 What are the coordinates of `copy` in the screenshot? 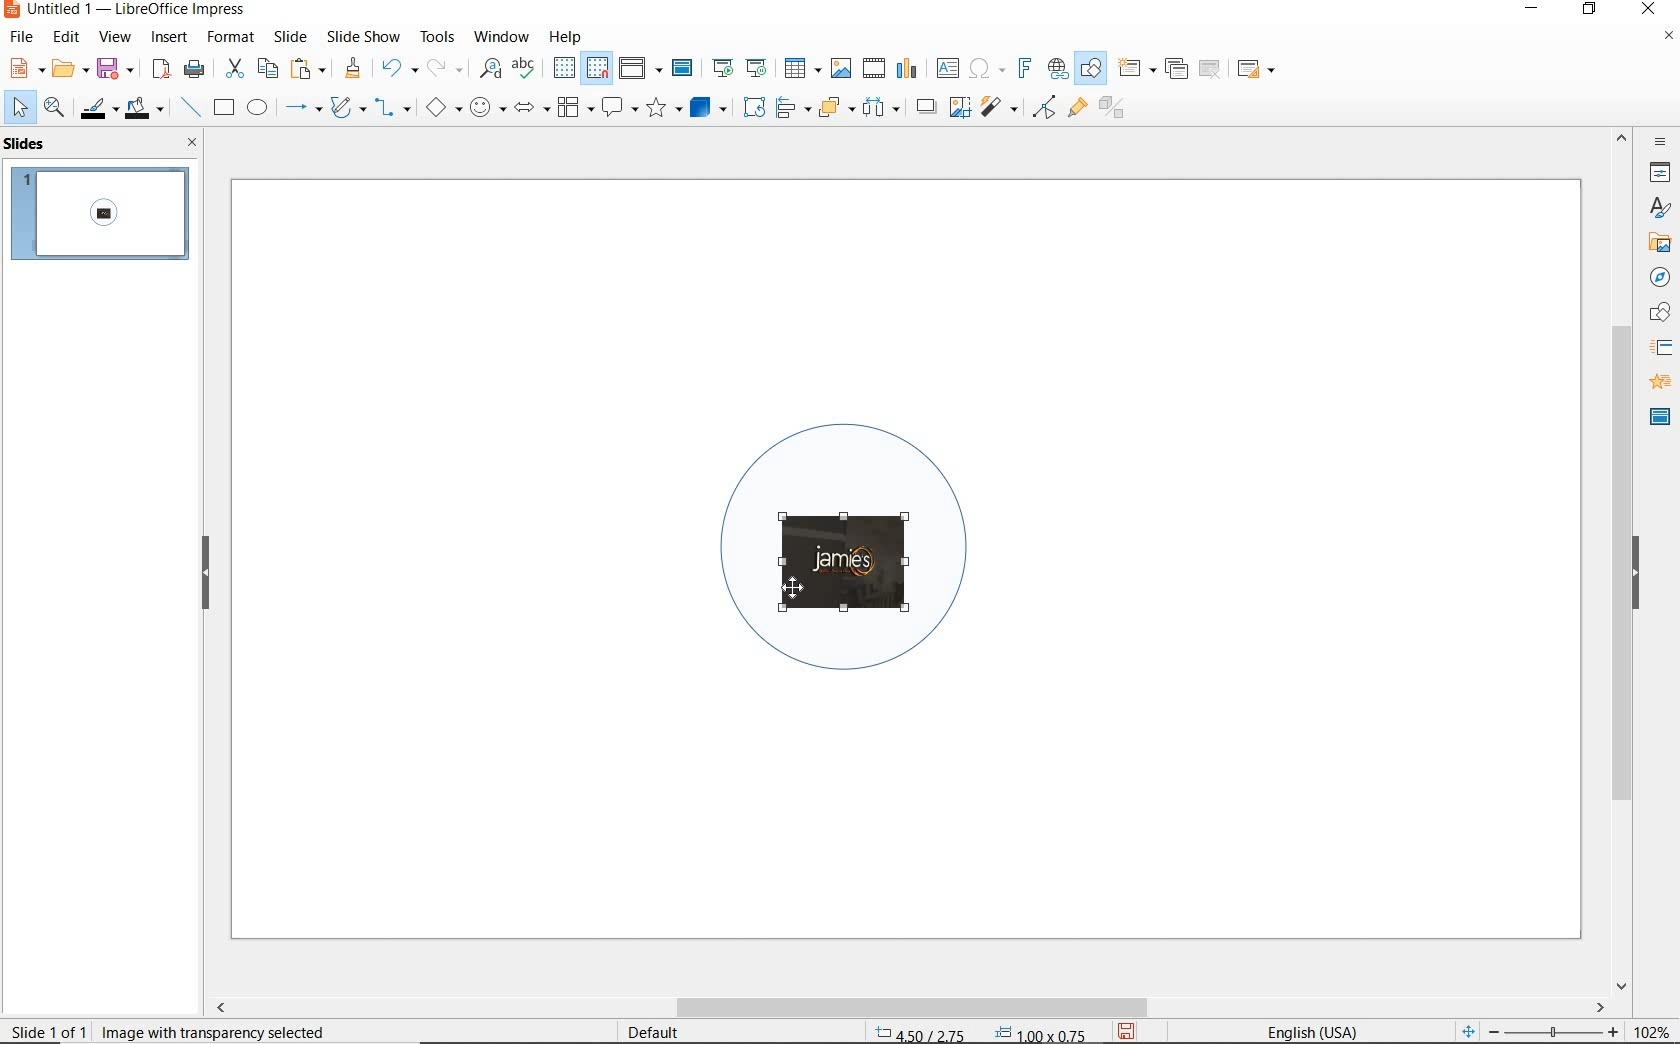 It's located at (267, 69).